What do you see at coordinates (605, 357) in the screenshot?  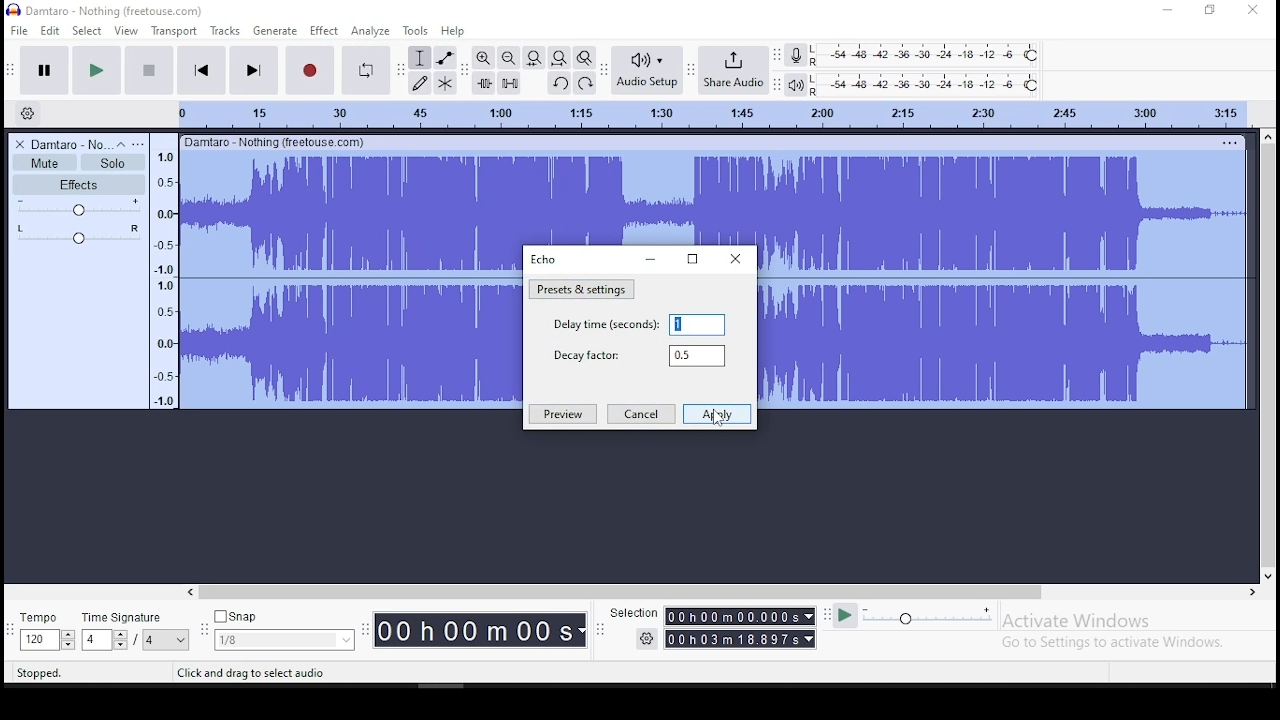 I see `decay factor` at bounding box center [605, 357].